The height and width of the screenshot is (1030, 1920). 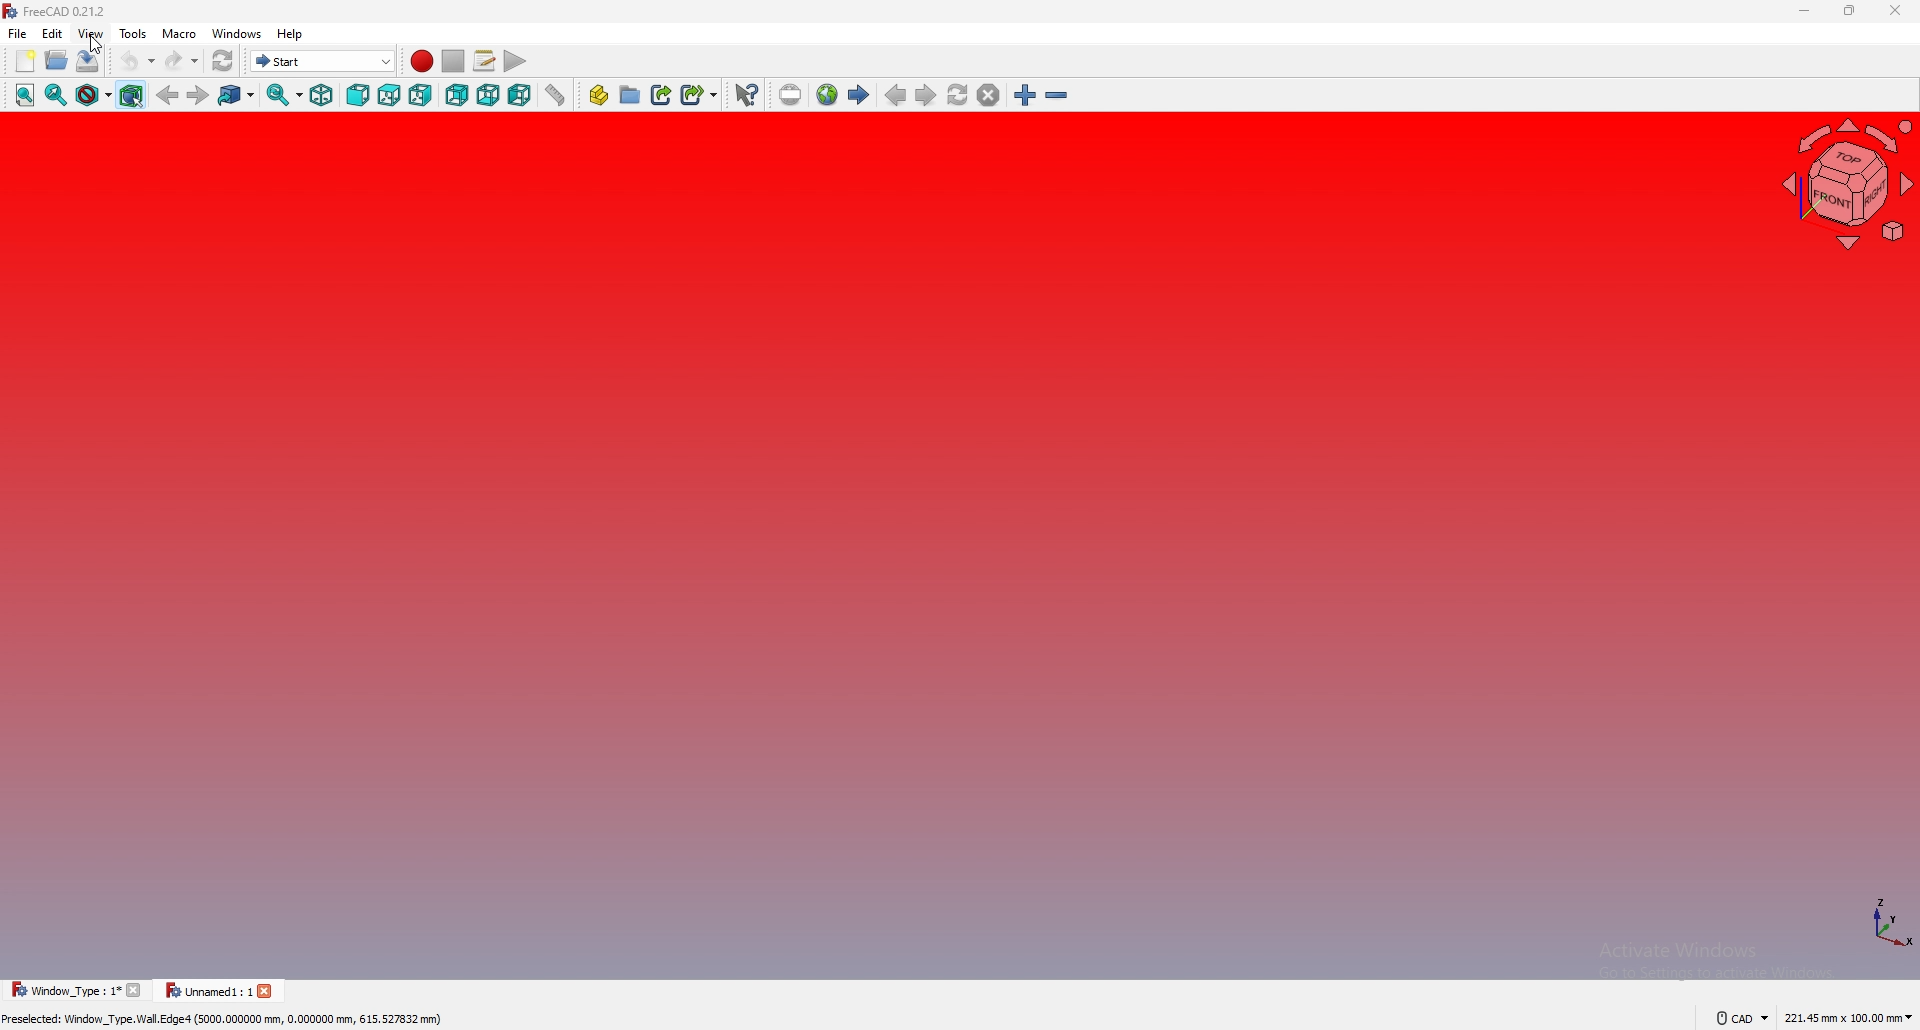 I want to click on record macros, so click(x=423, y=61).